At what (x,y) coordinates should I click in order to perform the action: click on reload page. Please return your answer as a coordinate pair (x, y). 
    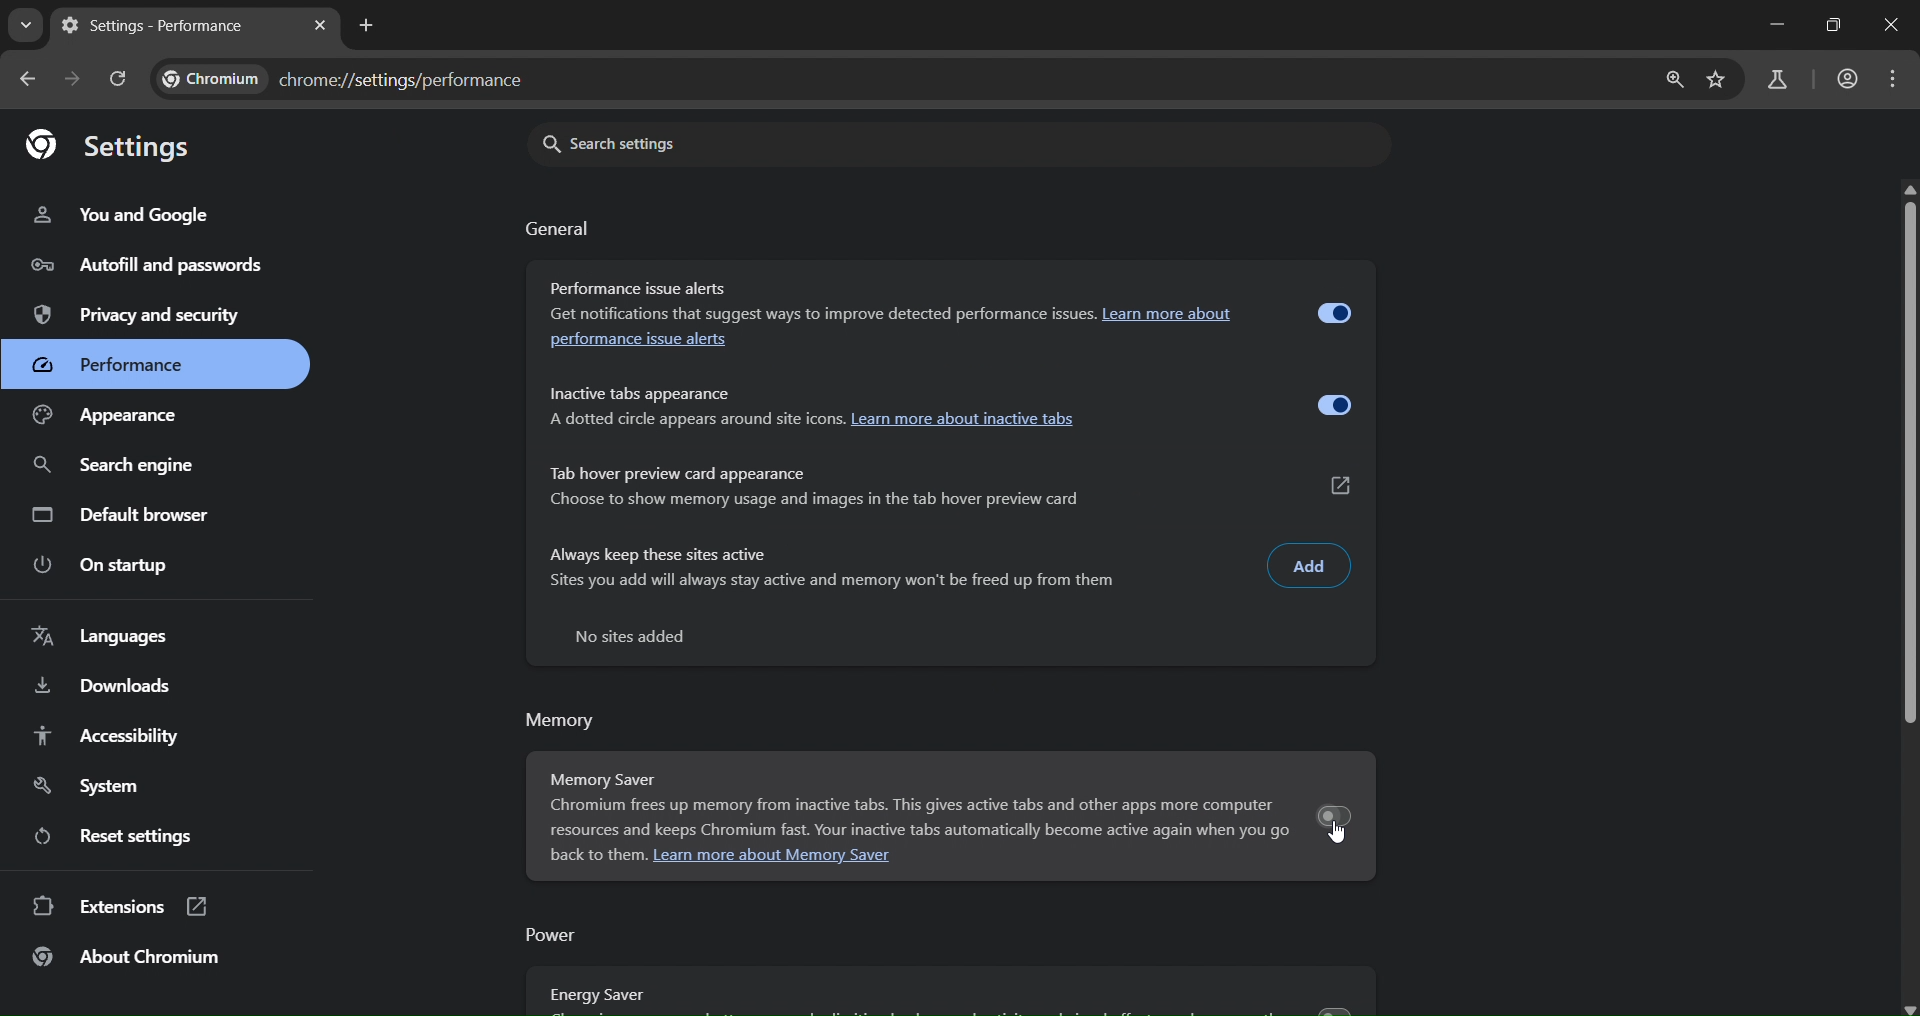
    Looking at the image, I should click on (119, 81).